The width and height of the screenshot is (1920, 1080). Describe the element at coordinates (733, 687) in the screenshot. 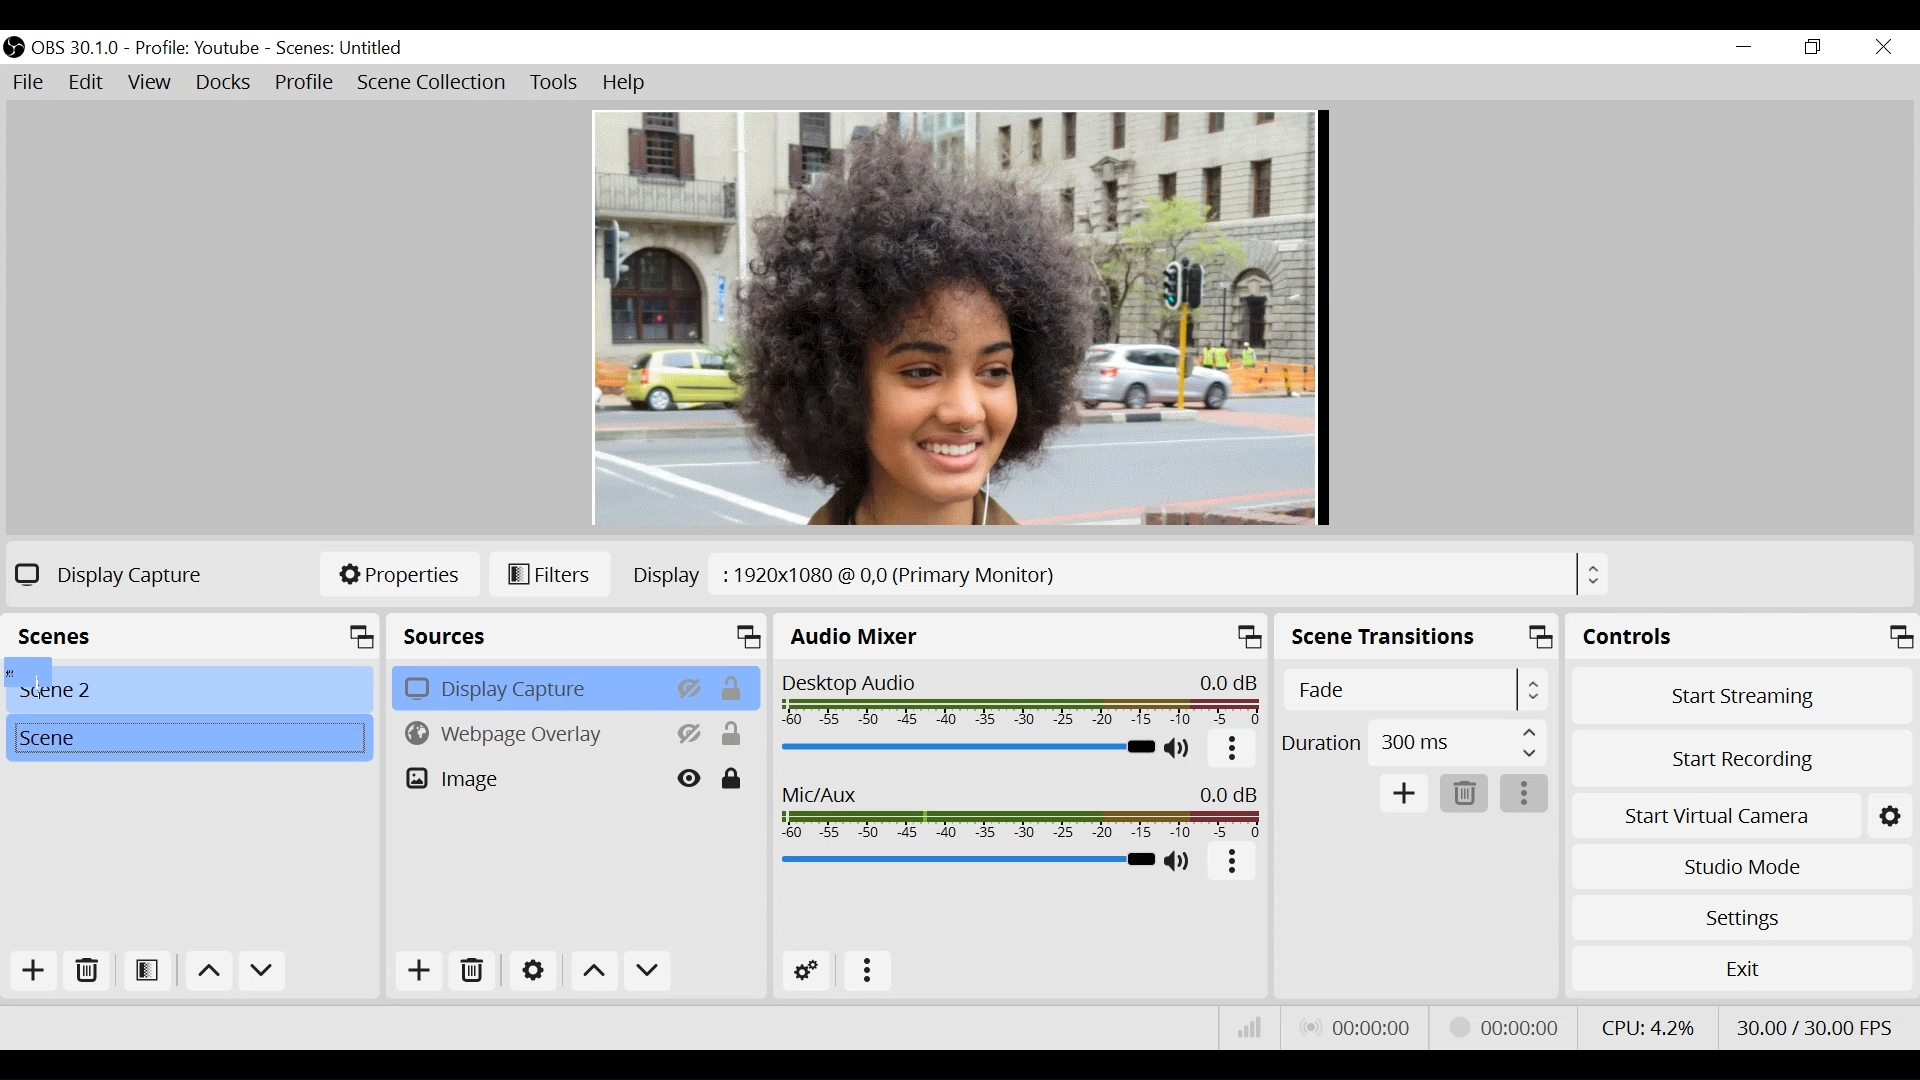

I see `(un)lock` at that location.